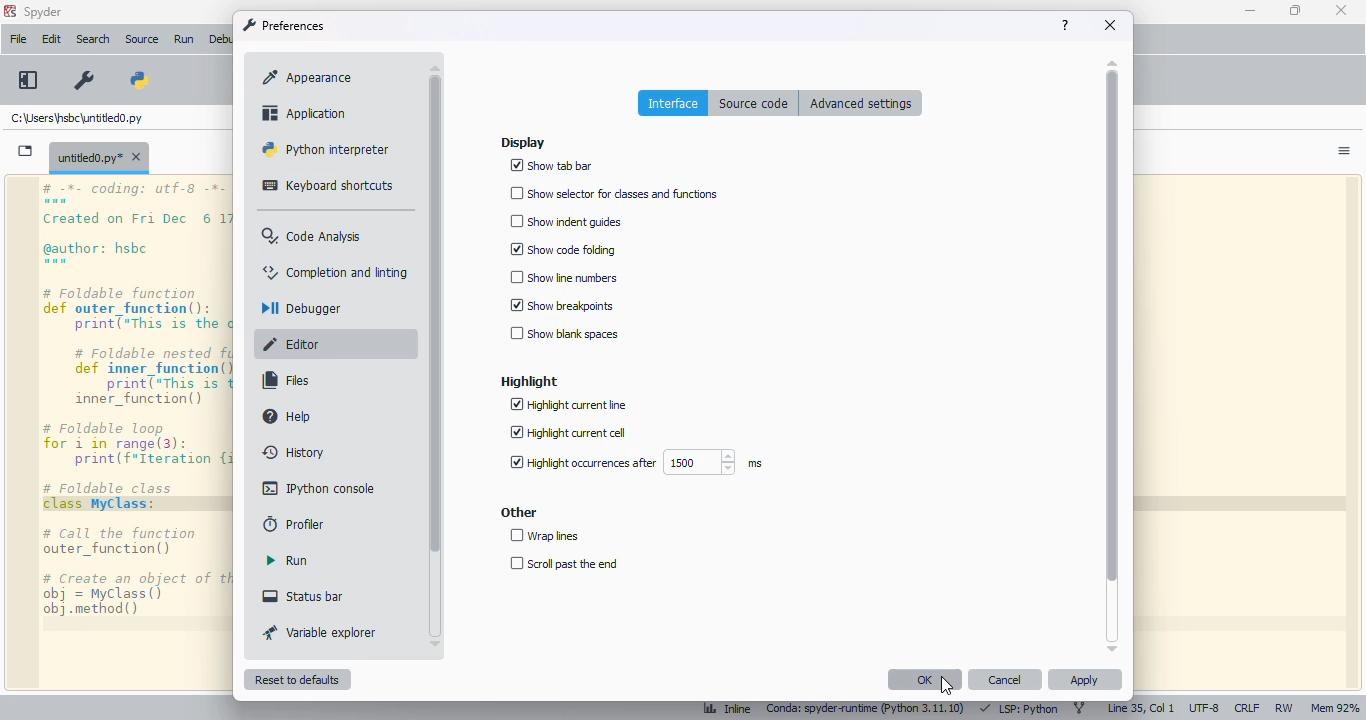  I want to click on show code folding, so click(563, 249).